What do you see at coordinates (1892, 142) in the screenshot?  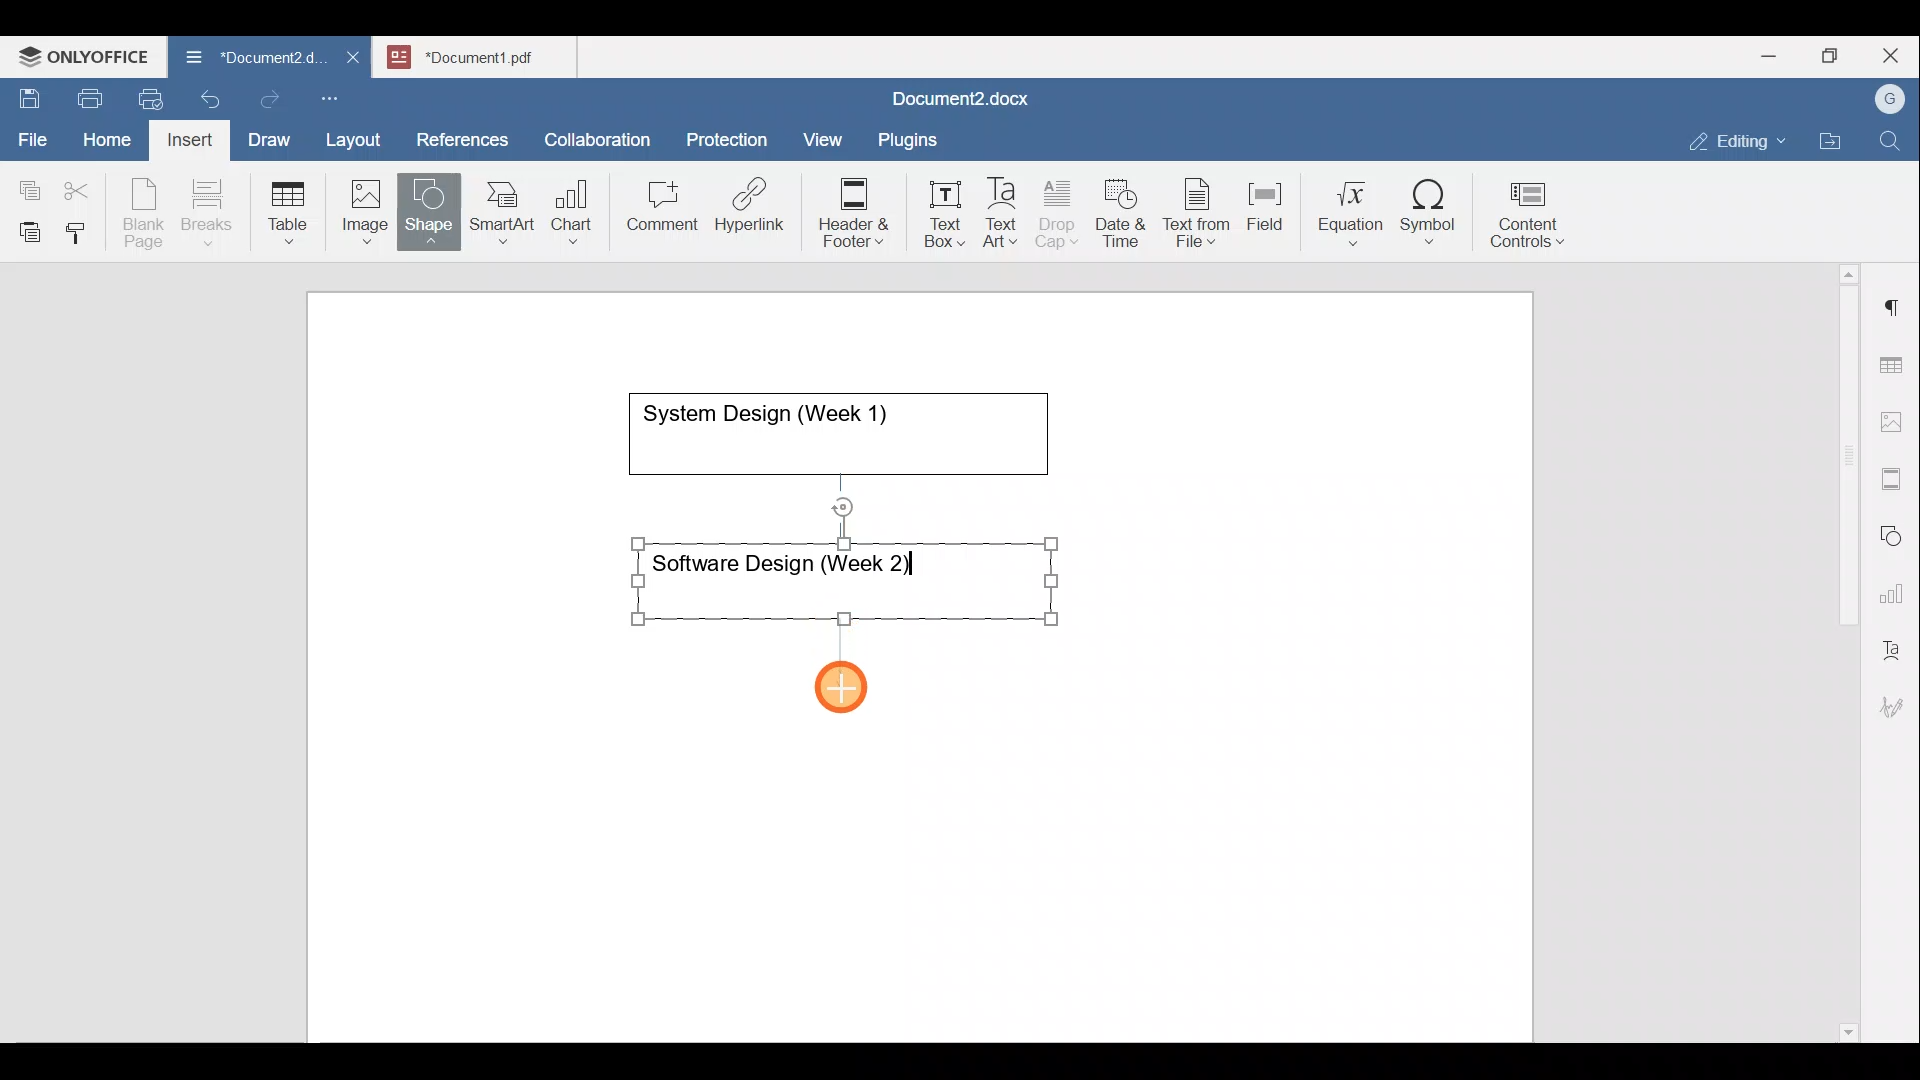 I see `Find` at bounding box center [1892, 142].